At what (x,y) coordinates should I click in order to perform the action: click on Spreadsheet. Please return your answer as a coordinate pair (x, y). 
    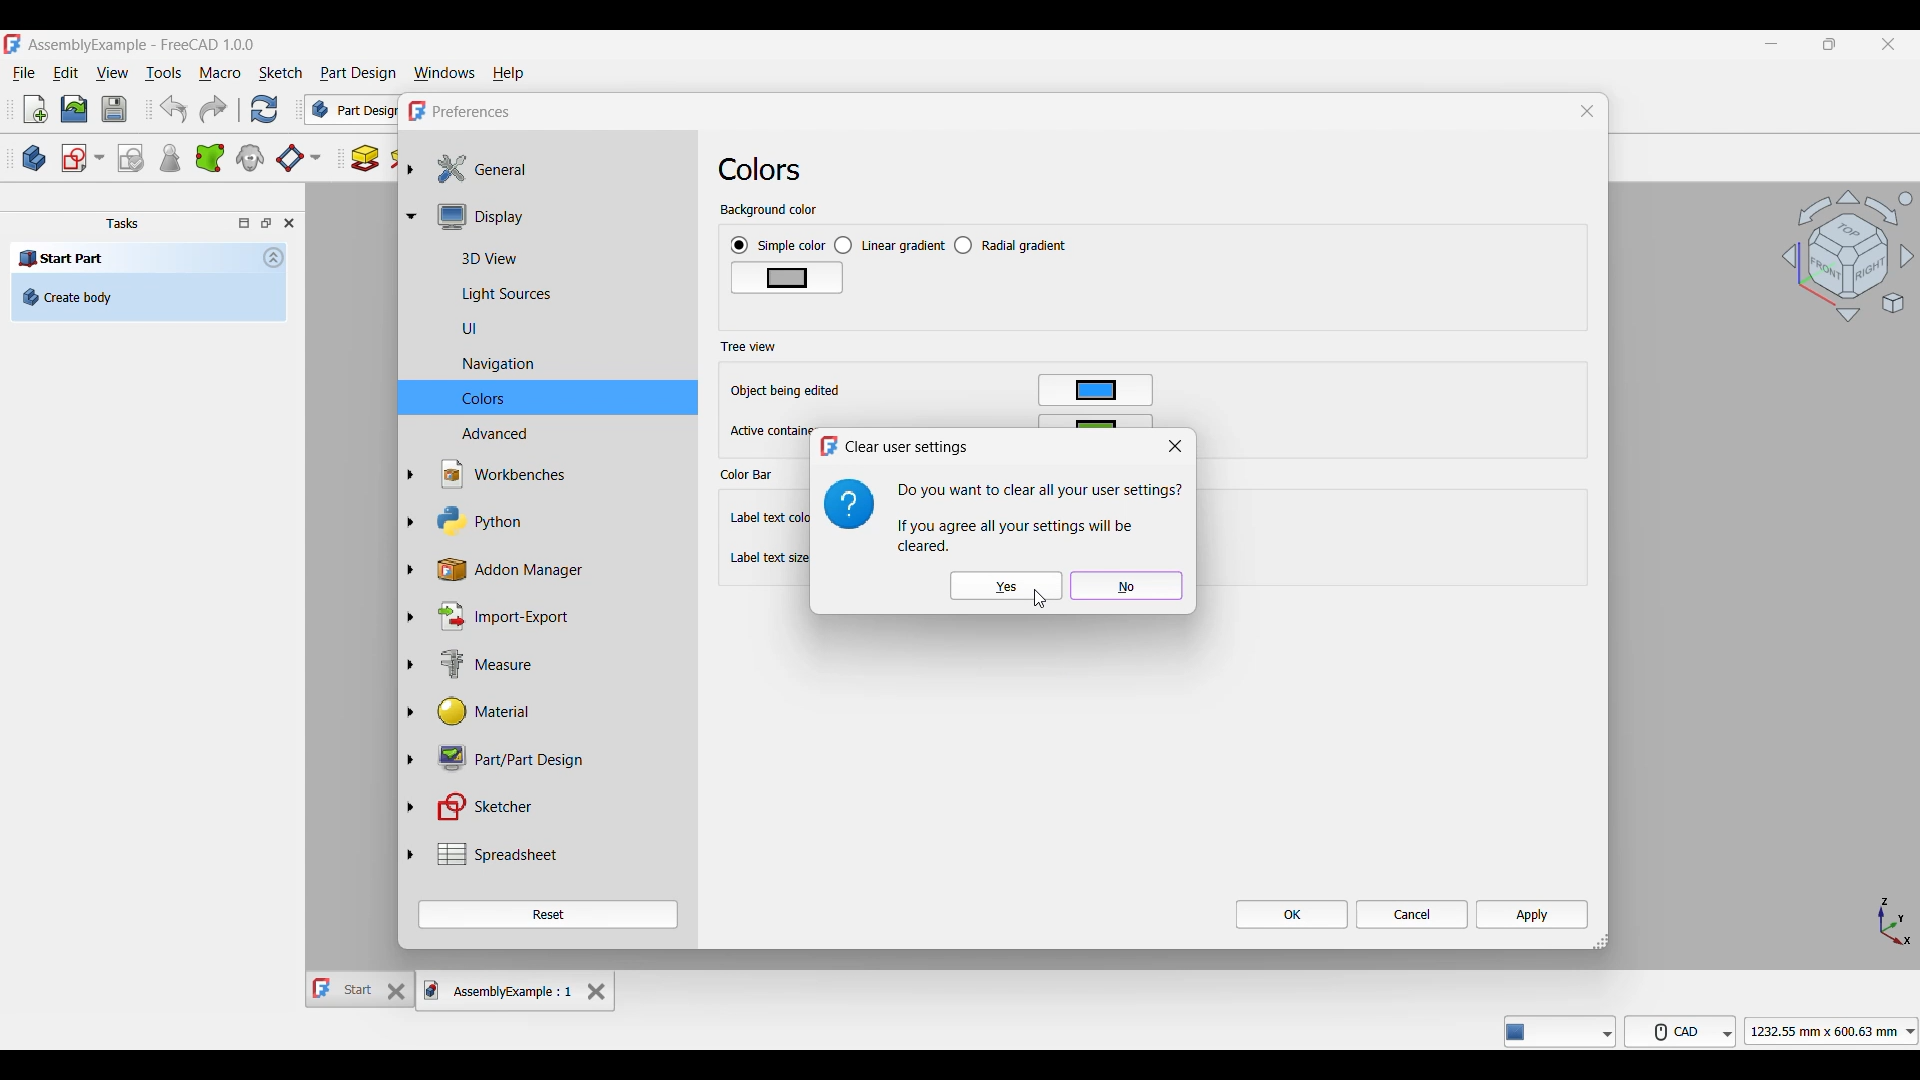
    Looking at the image, I should click on (481, 854).